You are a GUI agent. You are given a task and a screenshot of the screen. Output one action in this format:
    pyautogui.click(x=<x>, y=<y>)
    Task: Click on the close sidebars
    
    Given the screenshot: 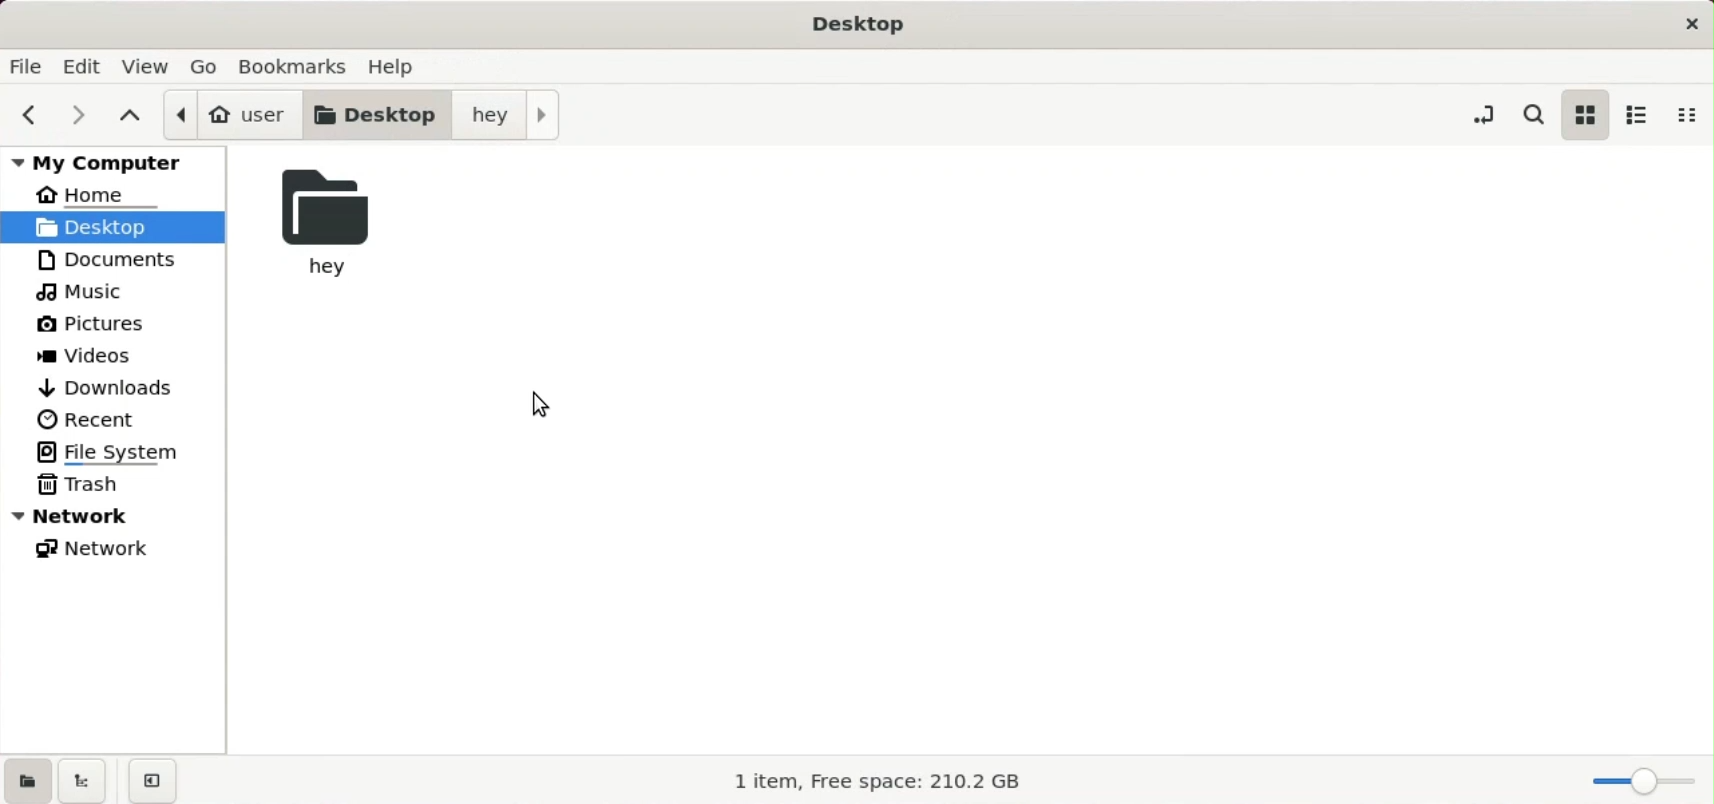 What is the action you would take?
    pyautogui.click(x=156, y=781)
    